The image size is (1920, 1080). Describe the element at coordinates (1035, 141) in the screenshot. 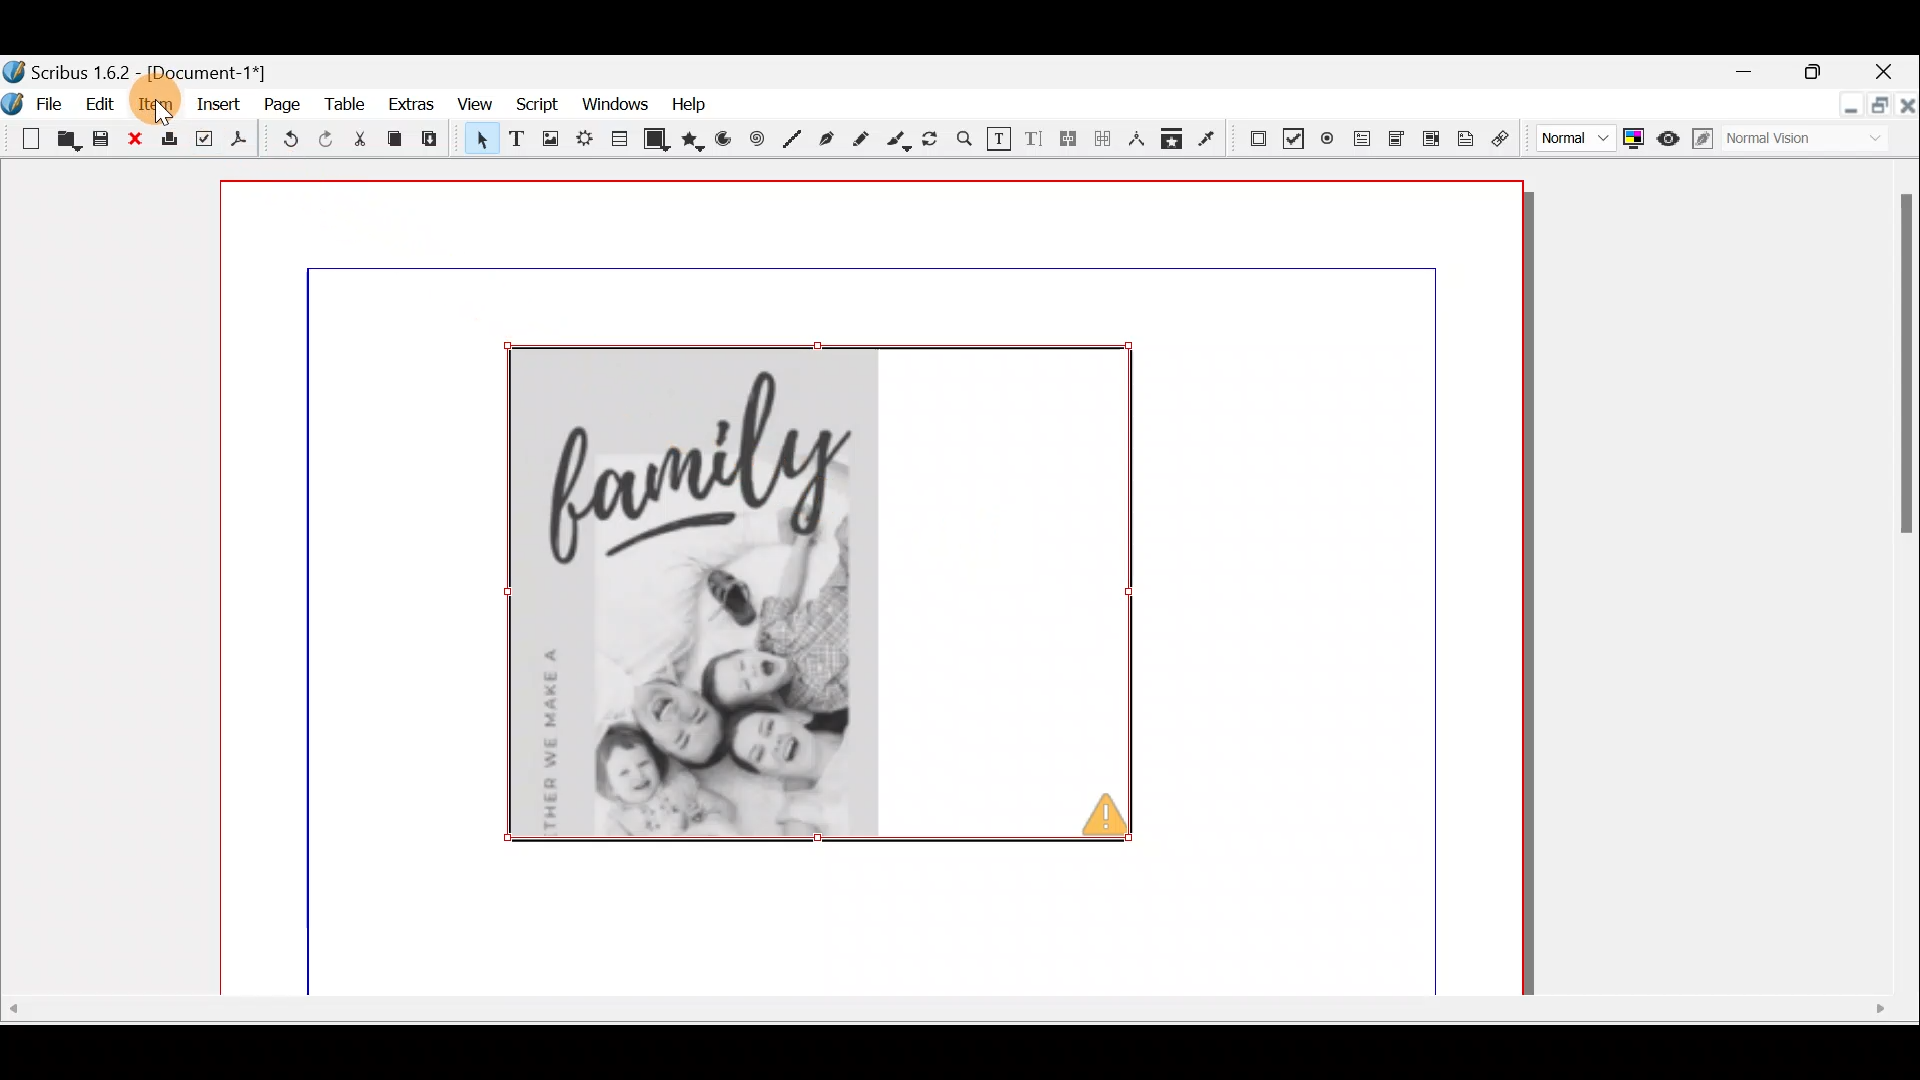

I see `Edit text with story editor` at that location.